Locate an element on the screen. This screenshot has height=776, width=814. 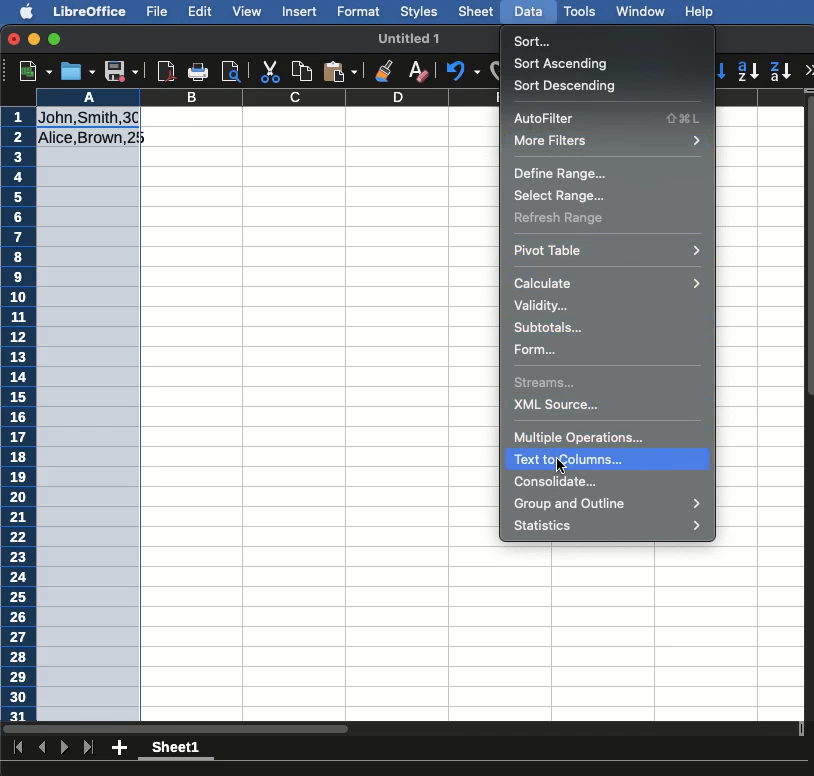
Autofilter is located at coordinates (608, 117).